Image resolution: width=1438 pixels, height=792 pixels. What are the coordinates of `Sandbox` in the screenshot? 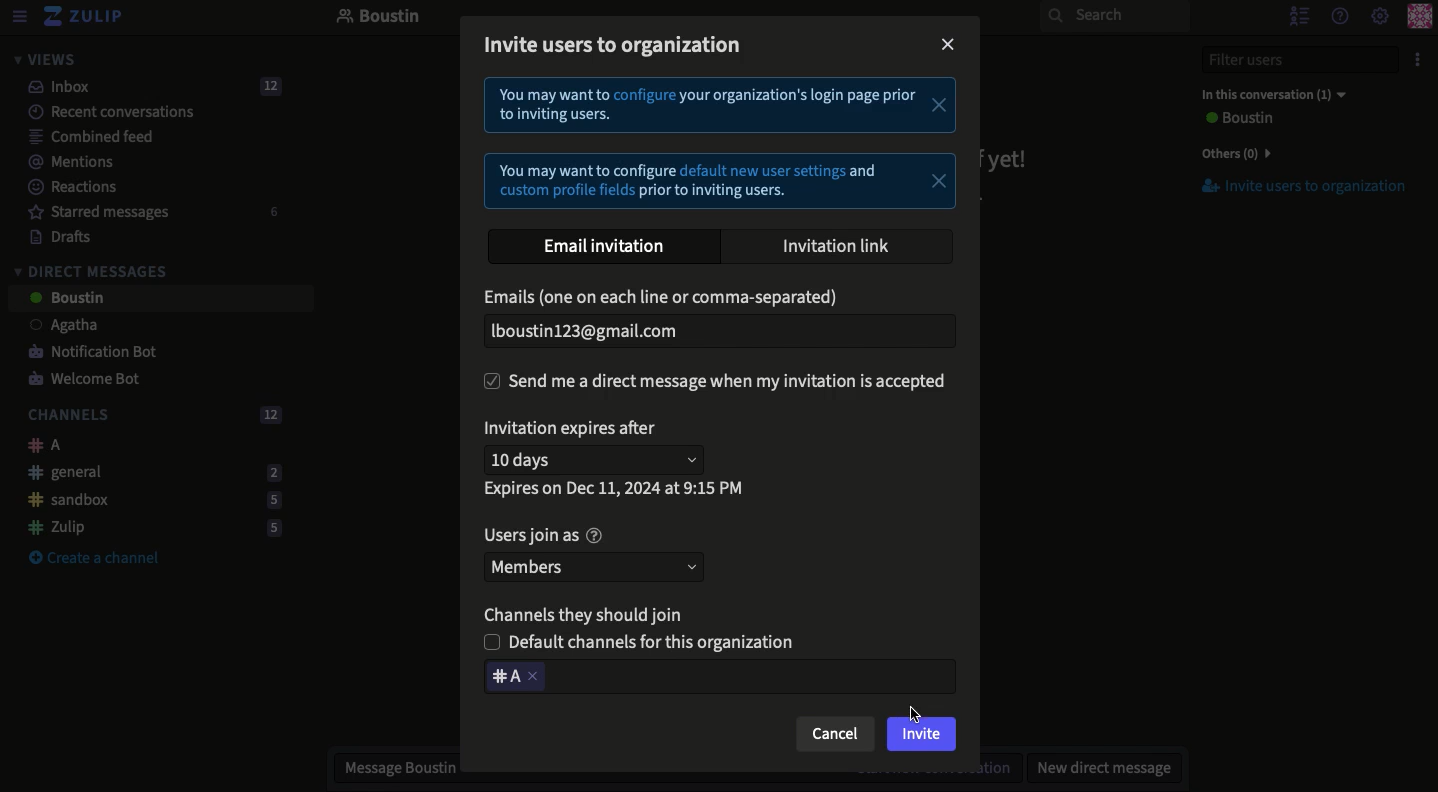 It's located at (147, 501).